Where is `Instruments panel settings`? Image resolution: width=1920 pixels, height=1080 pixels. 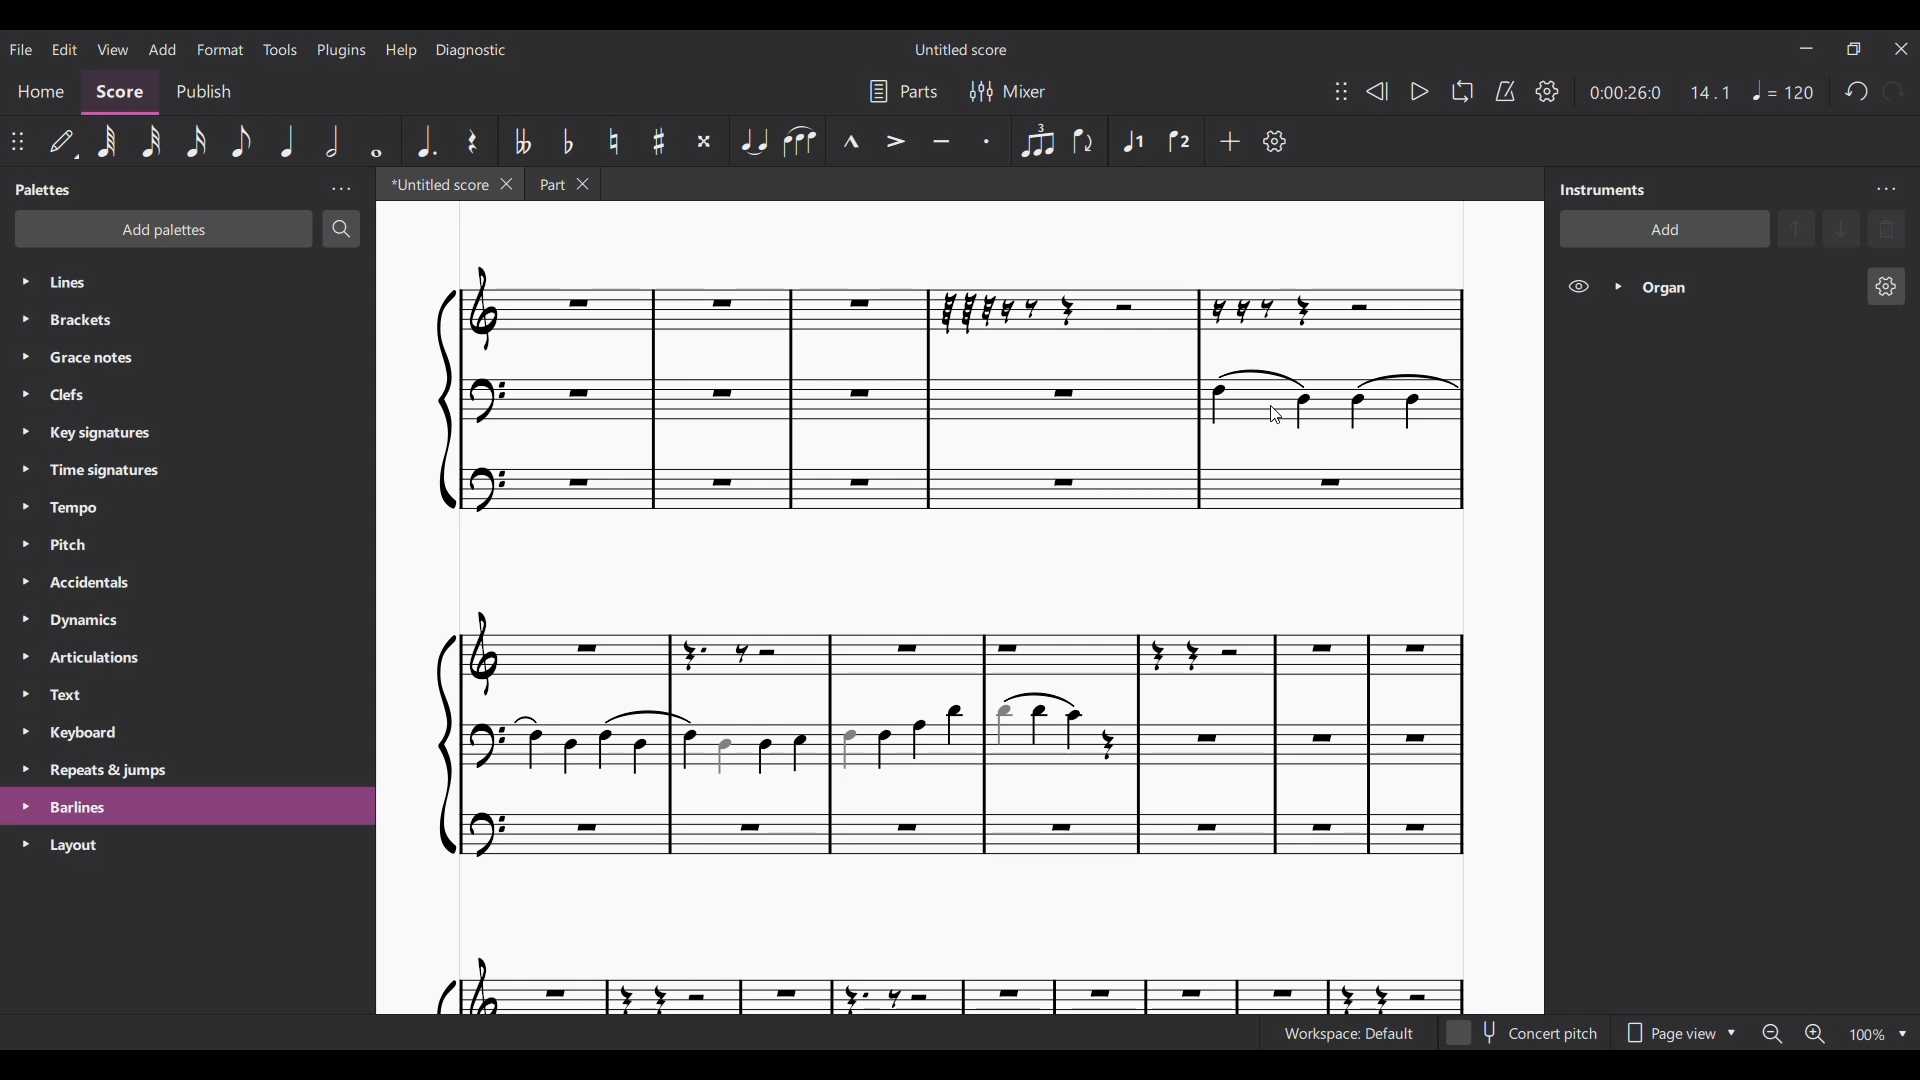
Instruments panel settings is located at coordinates (1885, 189).